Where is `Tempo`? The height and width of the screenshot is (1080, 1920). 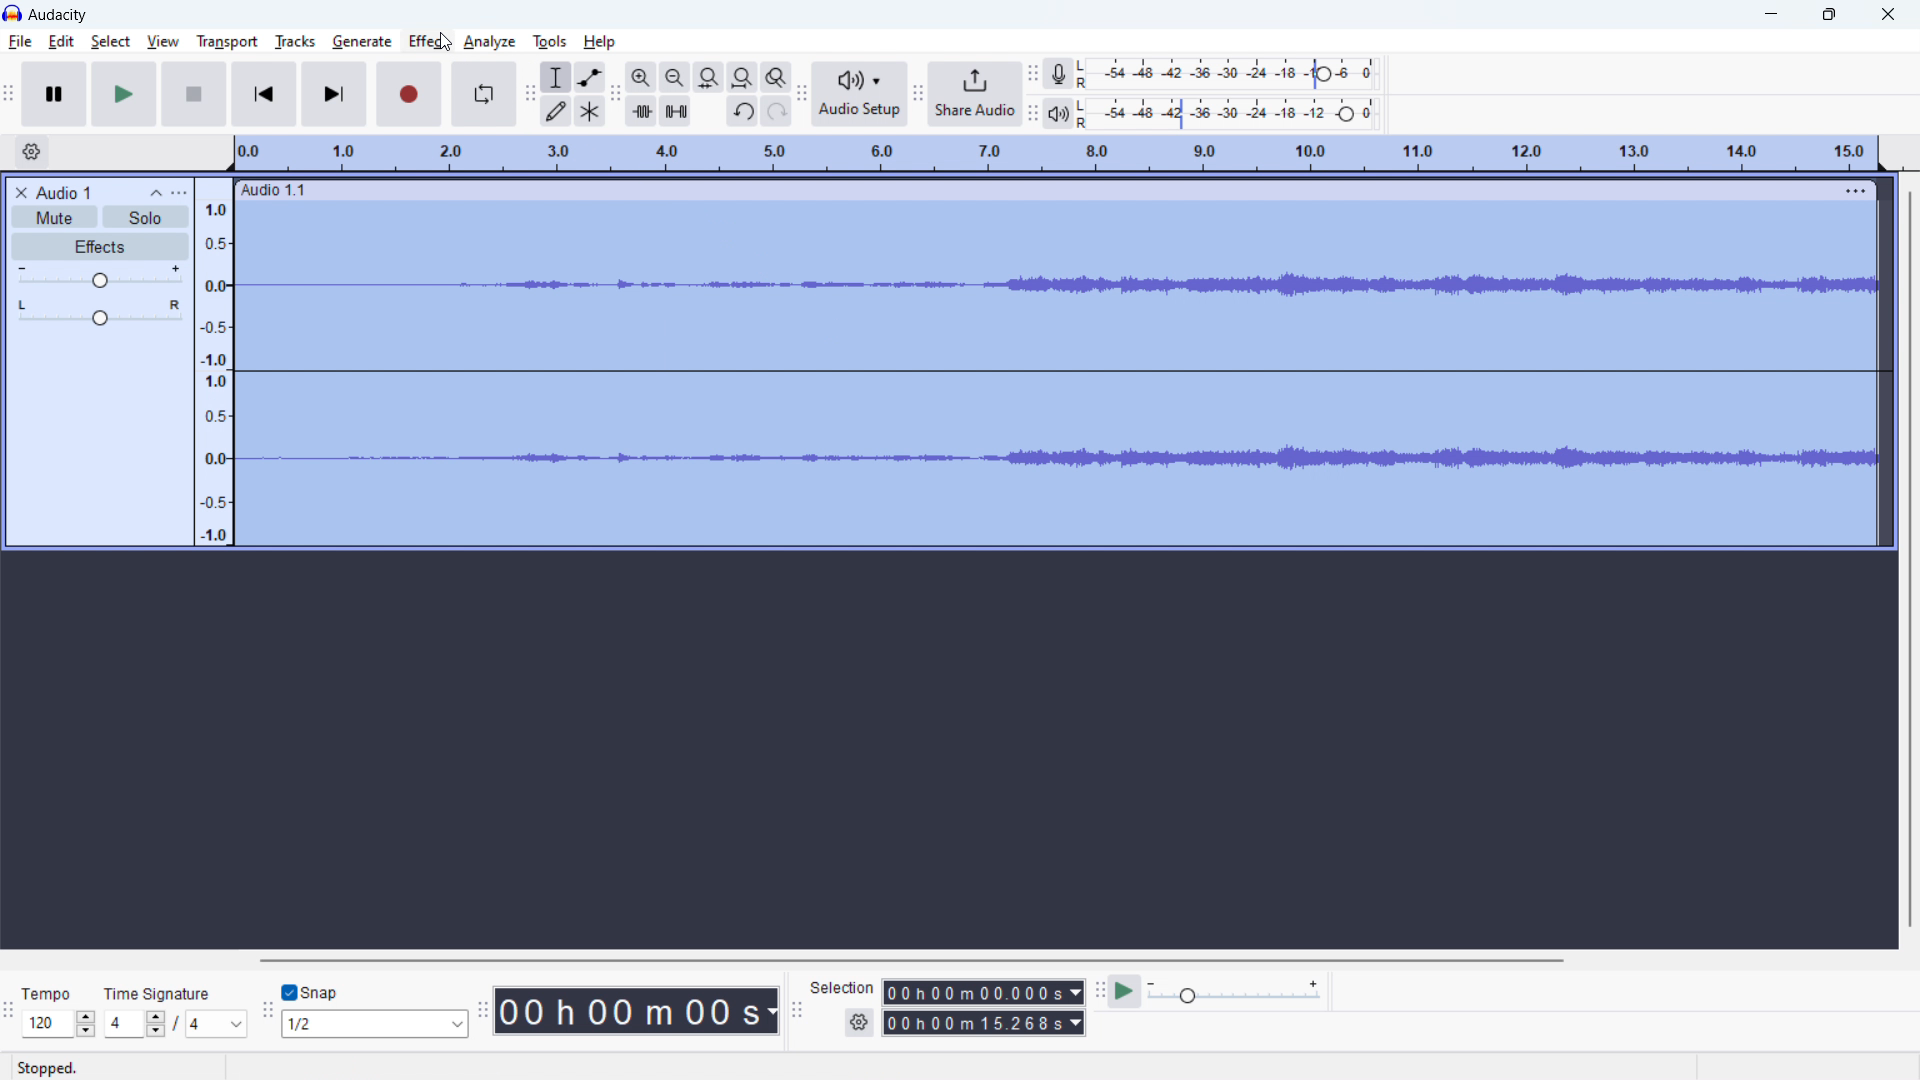 Tempo is located at coordinates (58, 994).